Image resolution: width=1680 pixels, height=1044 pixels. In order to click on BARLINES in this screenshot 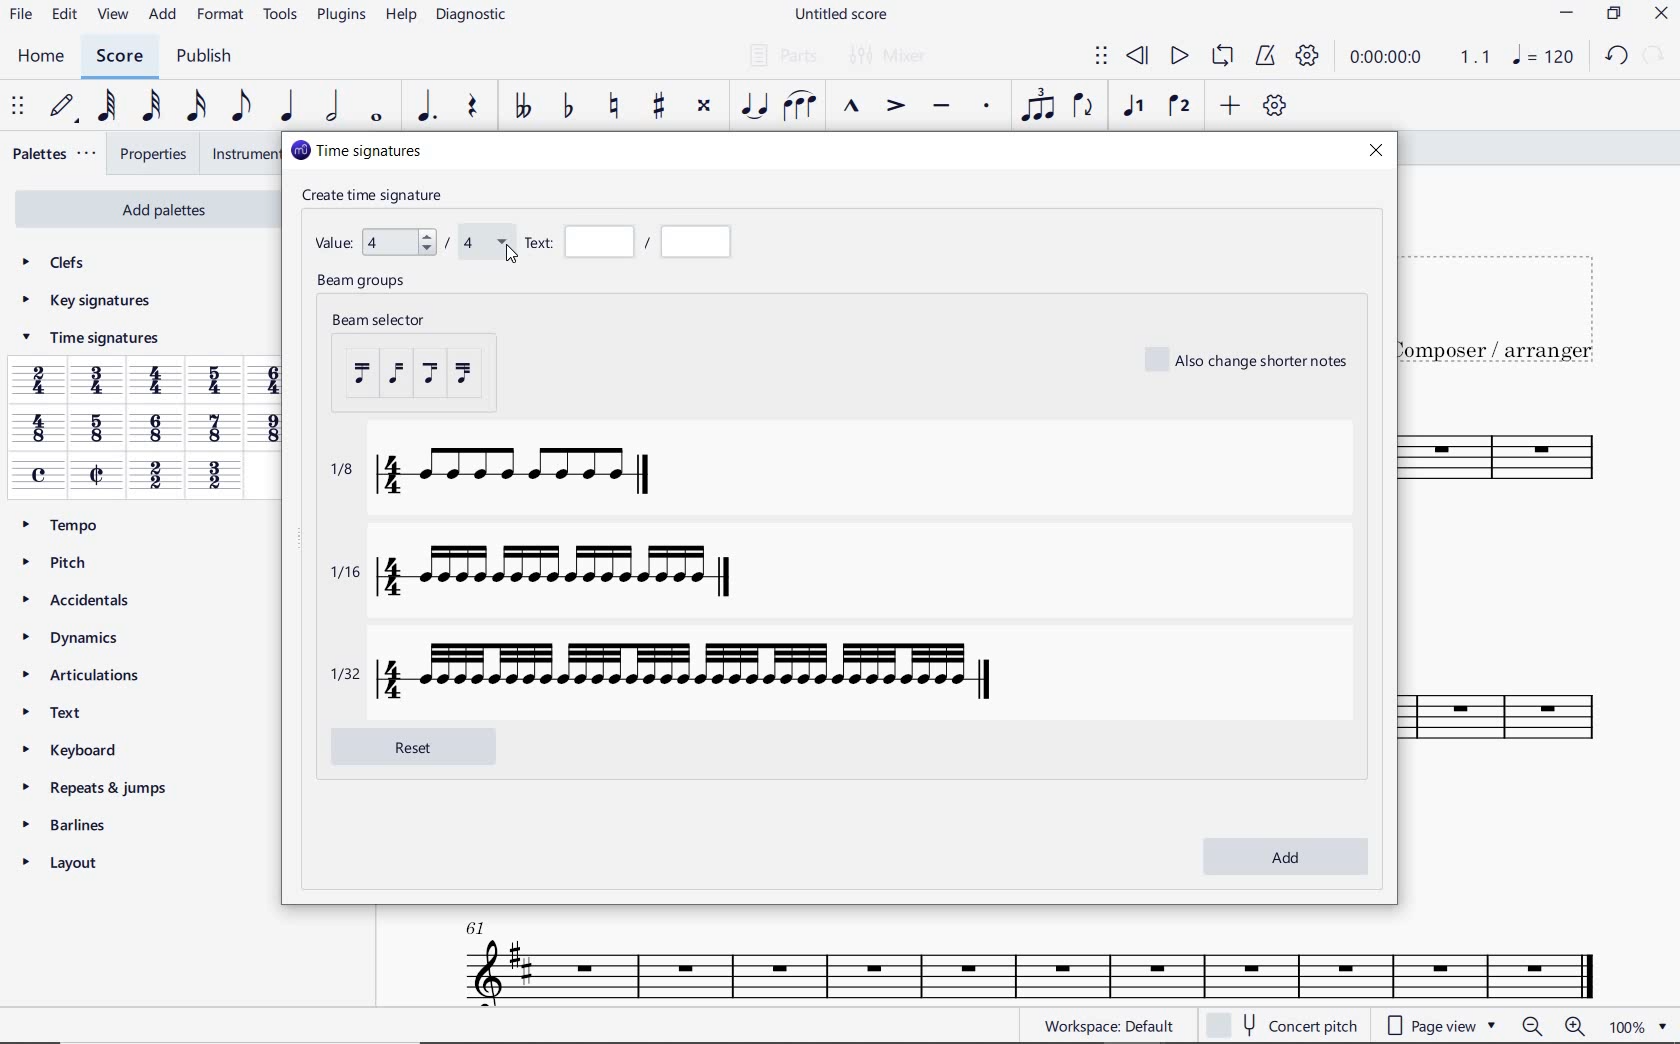, I will do `click(68, 824)`.